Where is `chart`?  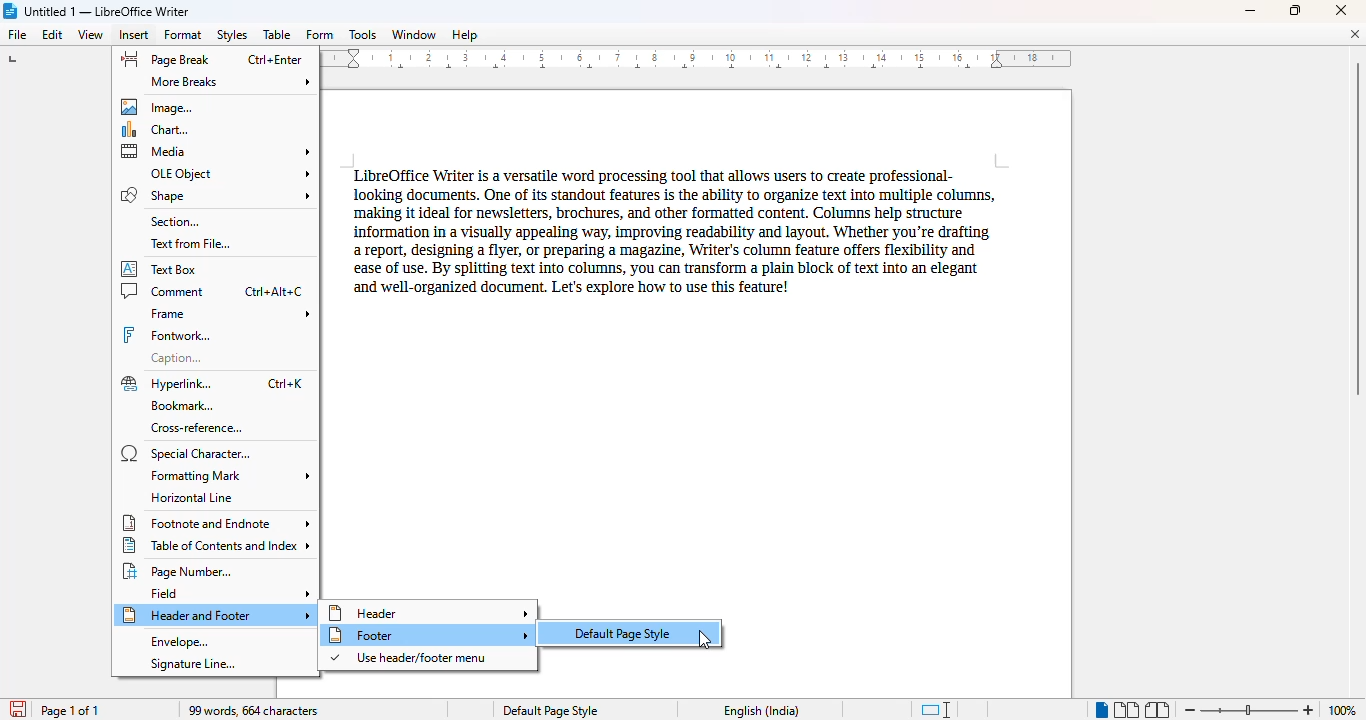 chart is located at coordinates (161, 129).